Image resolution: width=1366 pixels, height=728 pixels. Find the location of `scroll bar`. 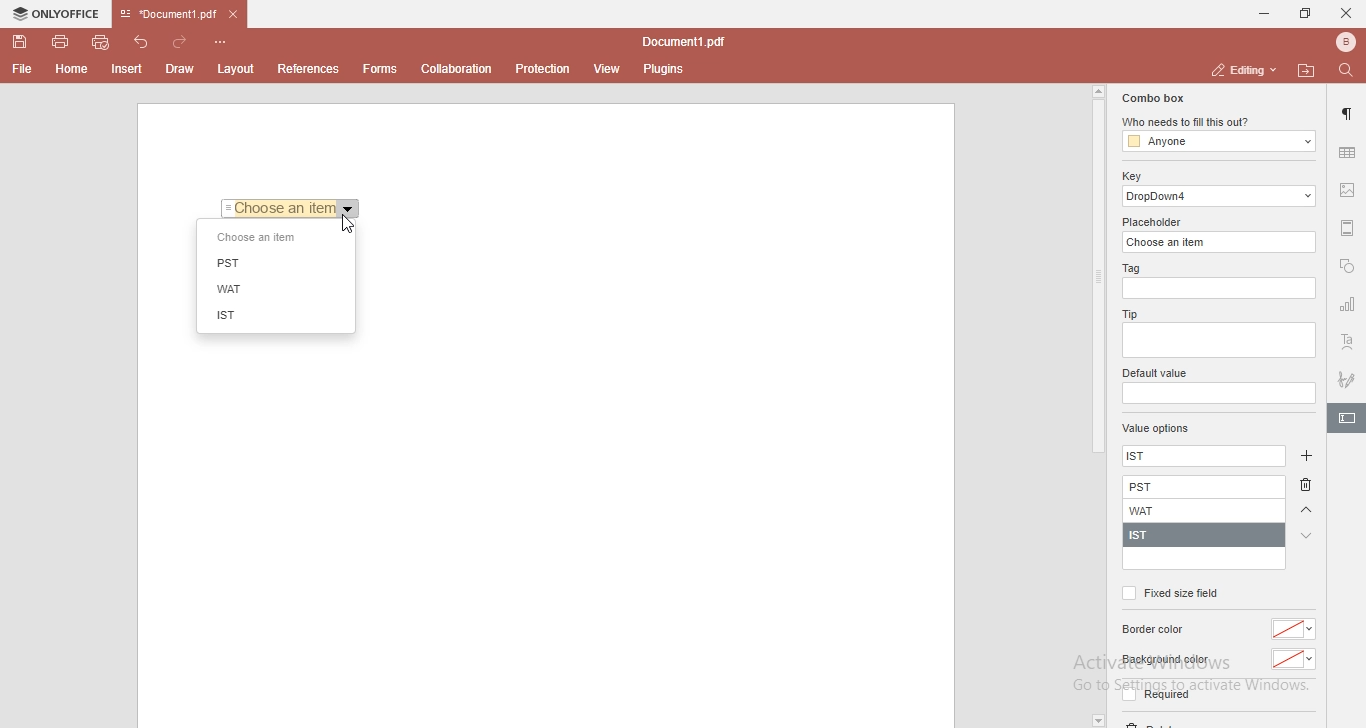

scroll bar is located at coordinates (1097, 270).